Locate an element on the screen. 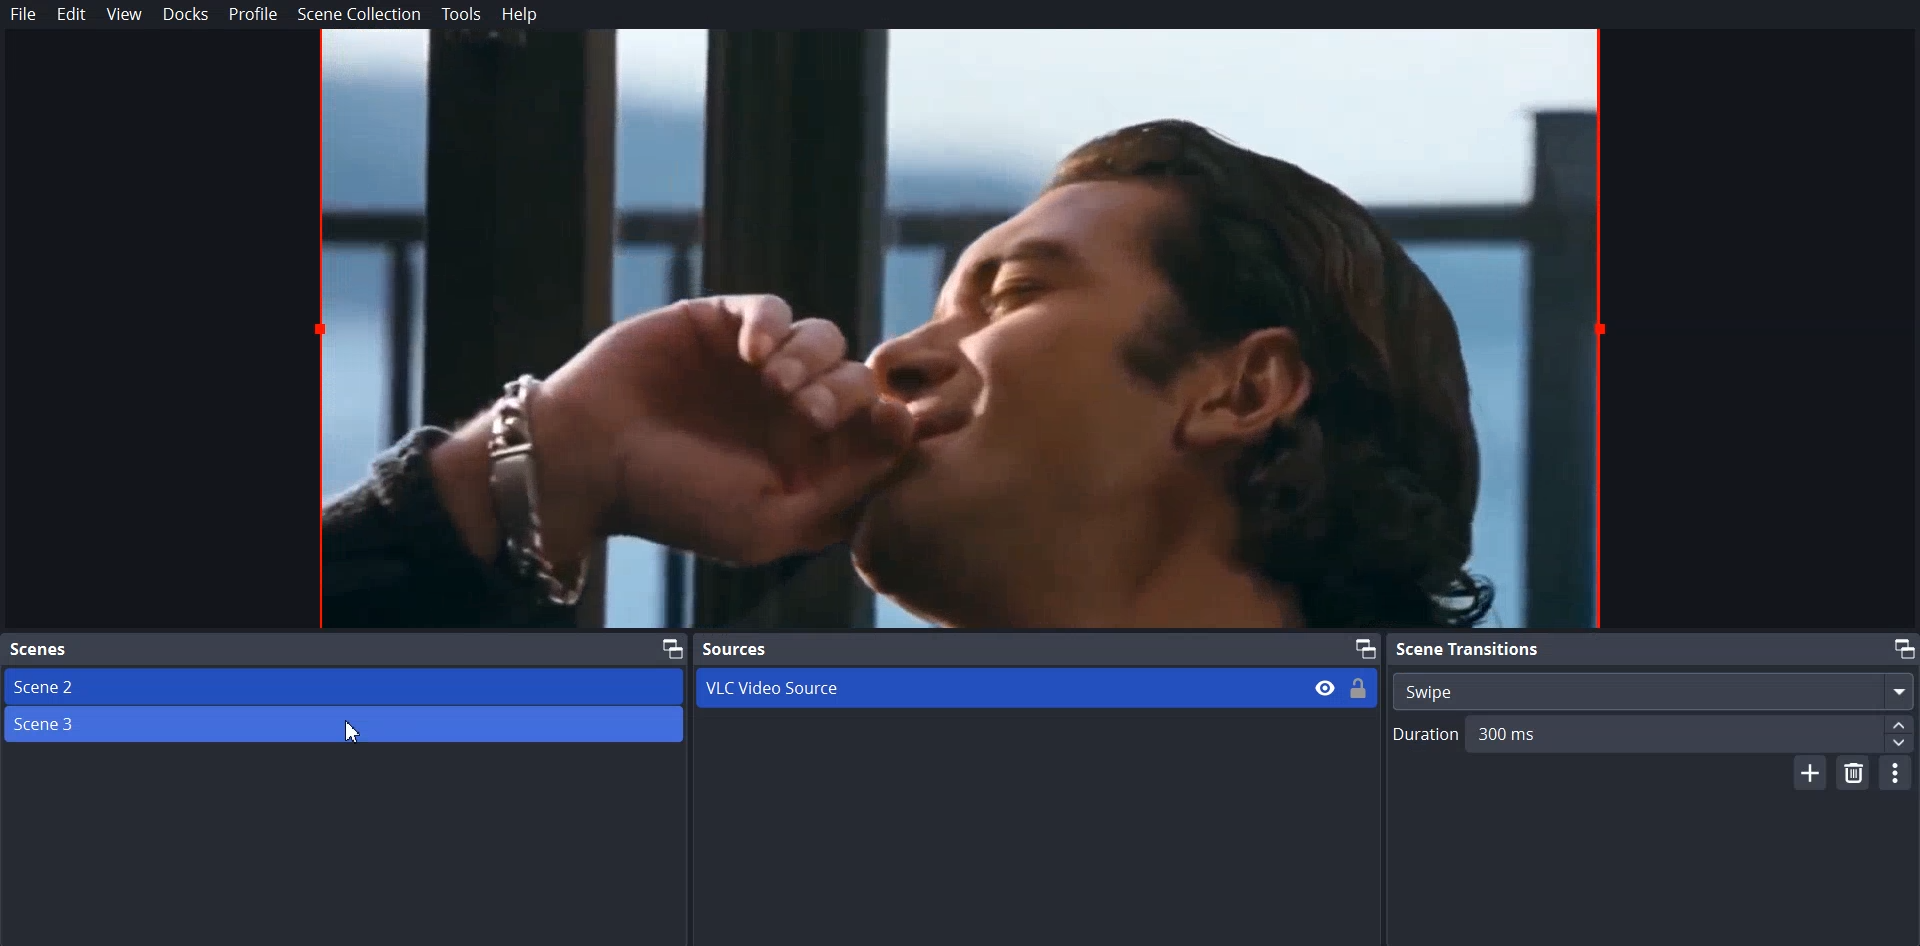 Image resolution: width=1920 pixels, height=946 pixels. Swipe is located at coordinates (1654, 690).